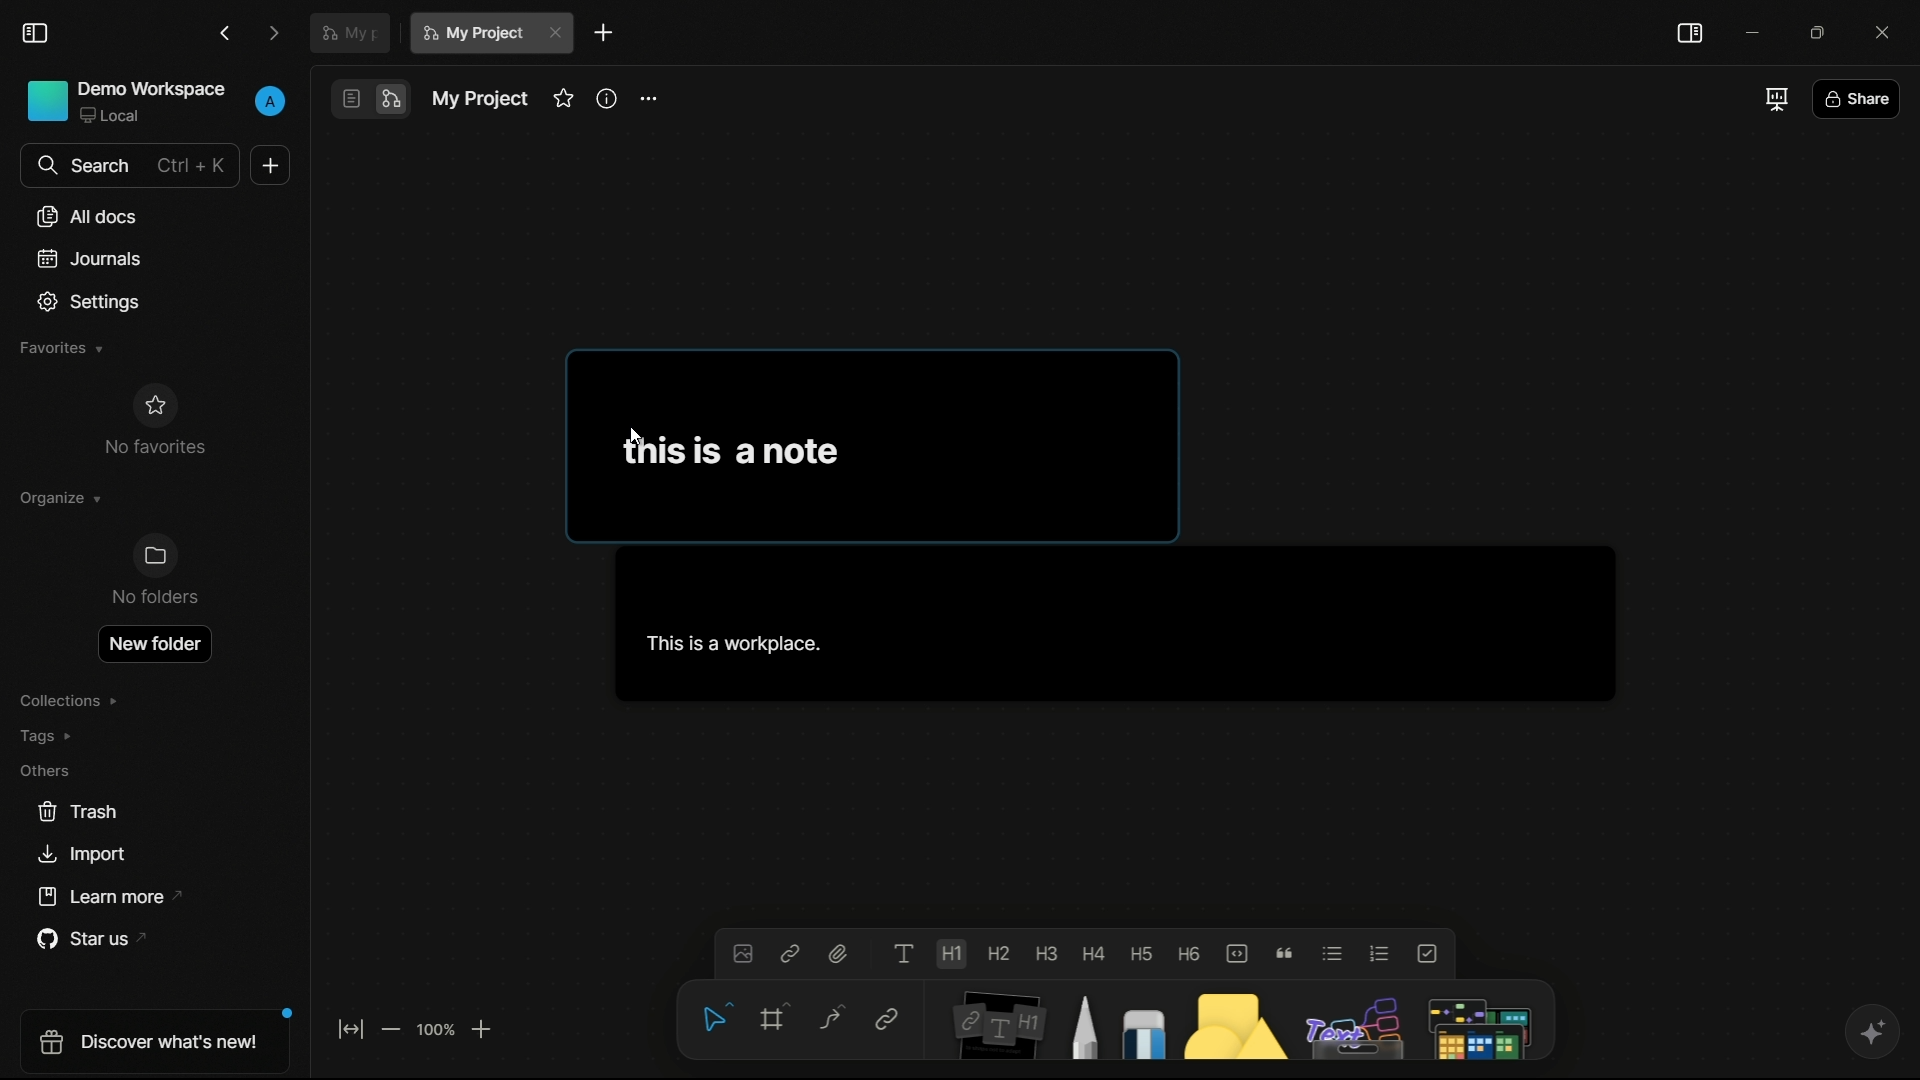 This screenshot has height=1080, width=1920. Describe the element at coordinates (100, 898) in the screenshot. I see `learn more` at that location.